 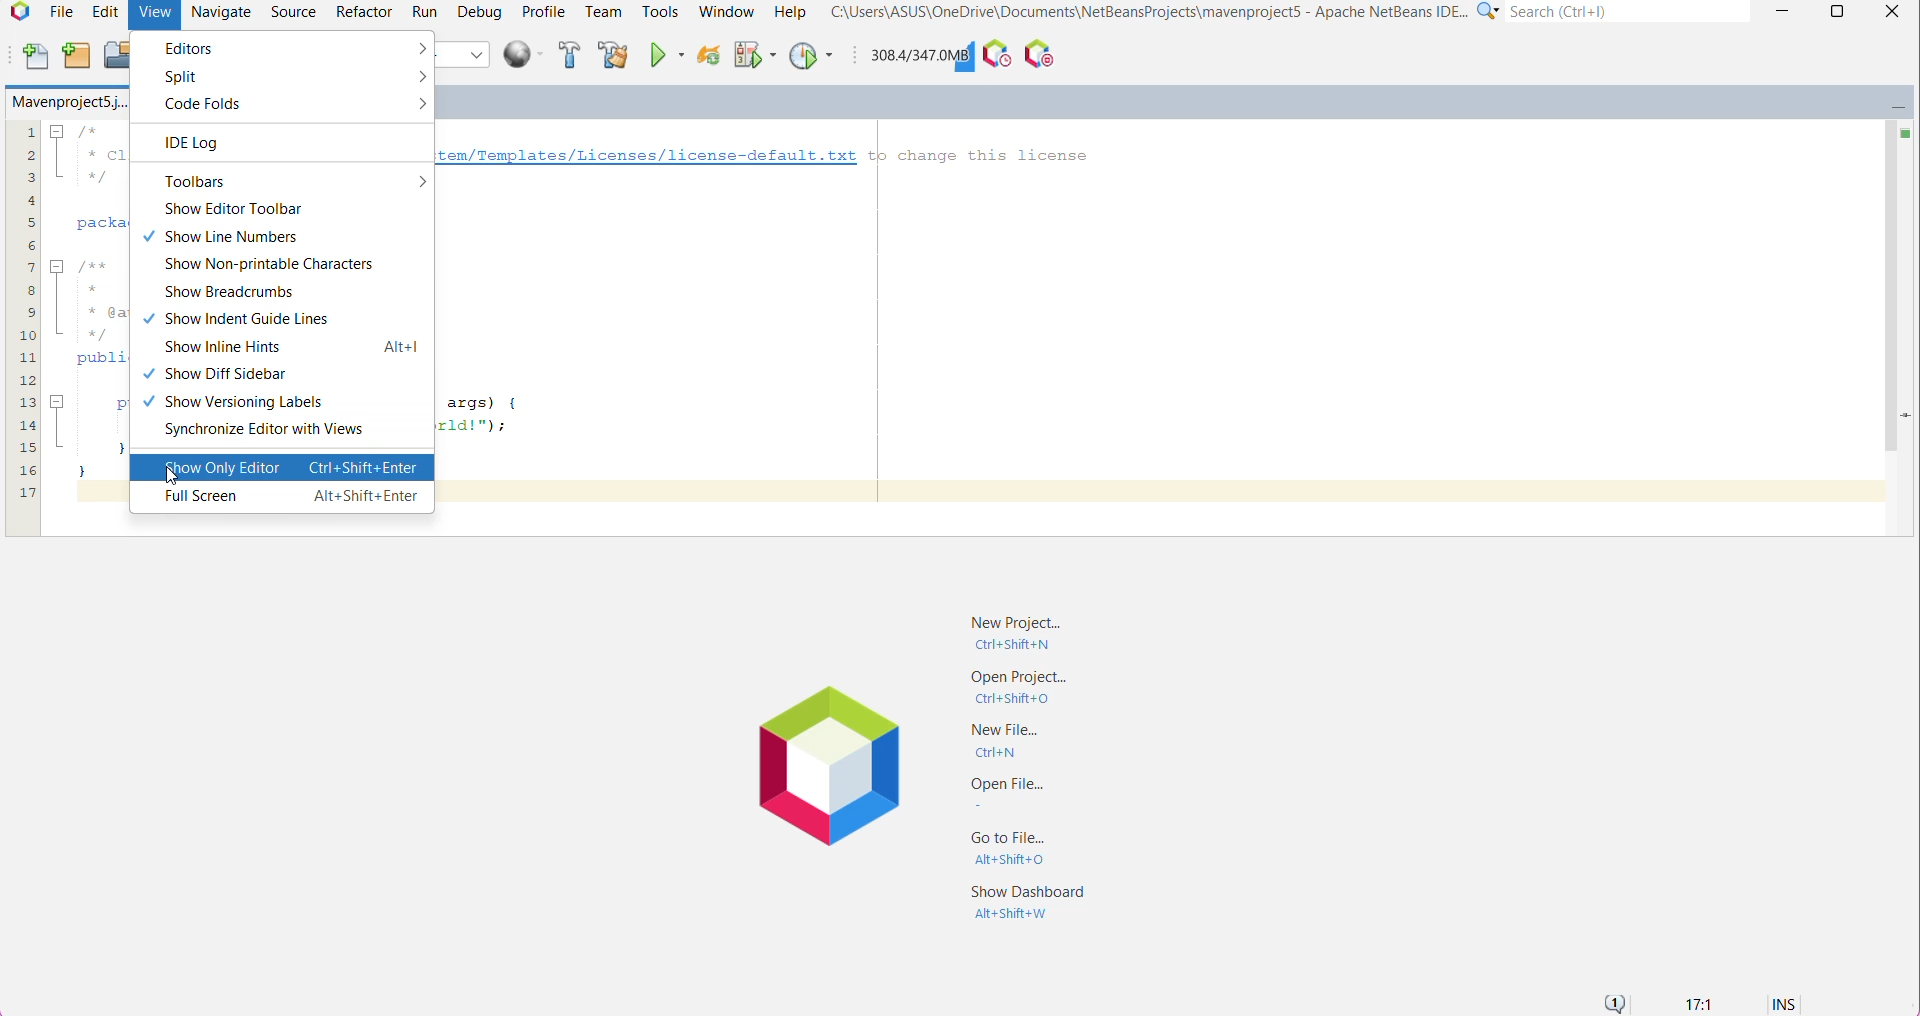 What do you see at coordinates (103, 11) in the screenshot?
I see `Edit` at bounding box center [103, 11].